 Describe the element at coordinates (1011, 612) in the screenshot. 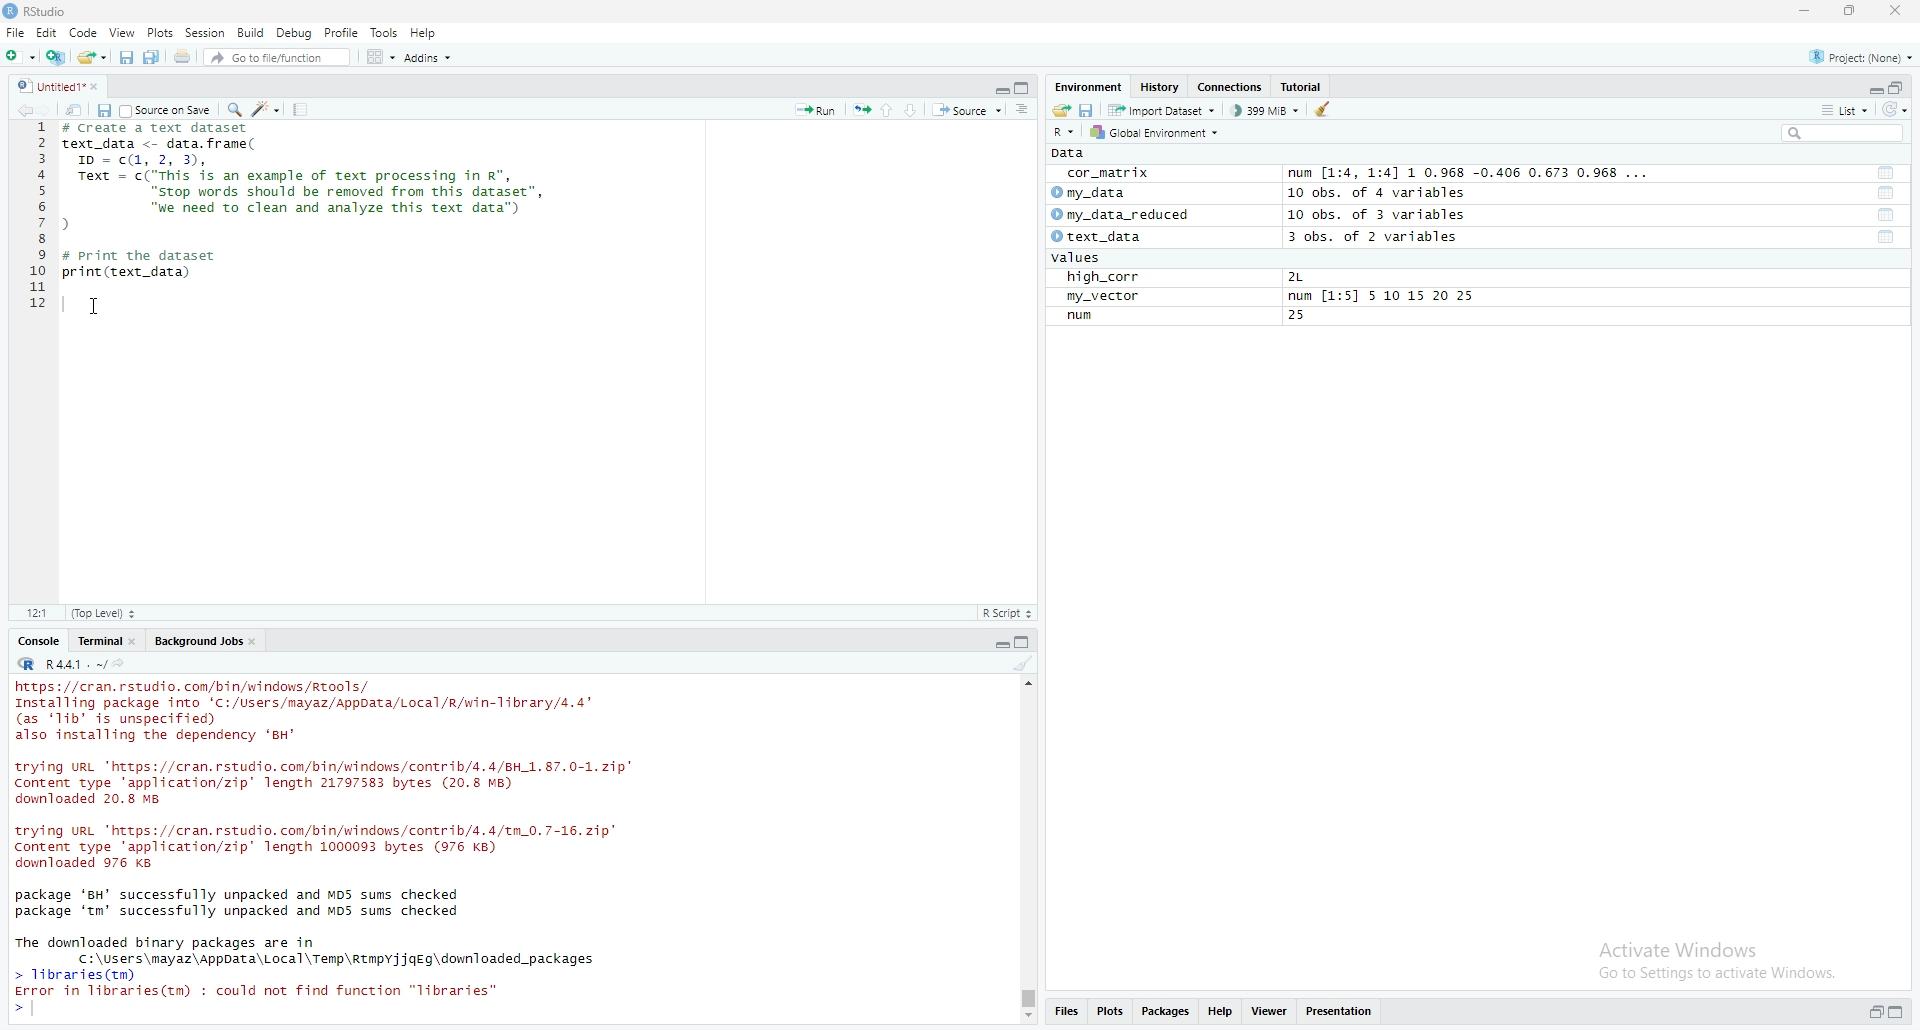

I see `R-script` at that location.